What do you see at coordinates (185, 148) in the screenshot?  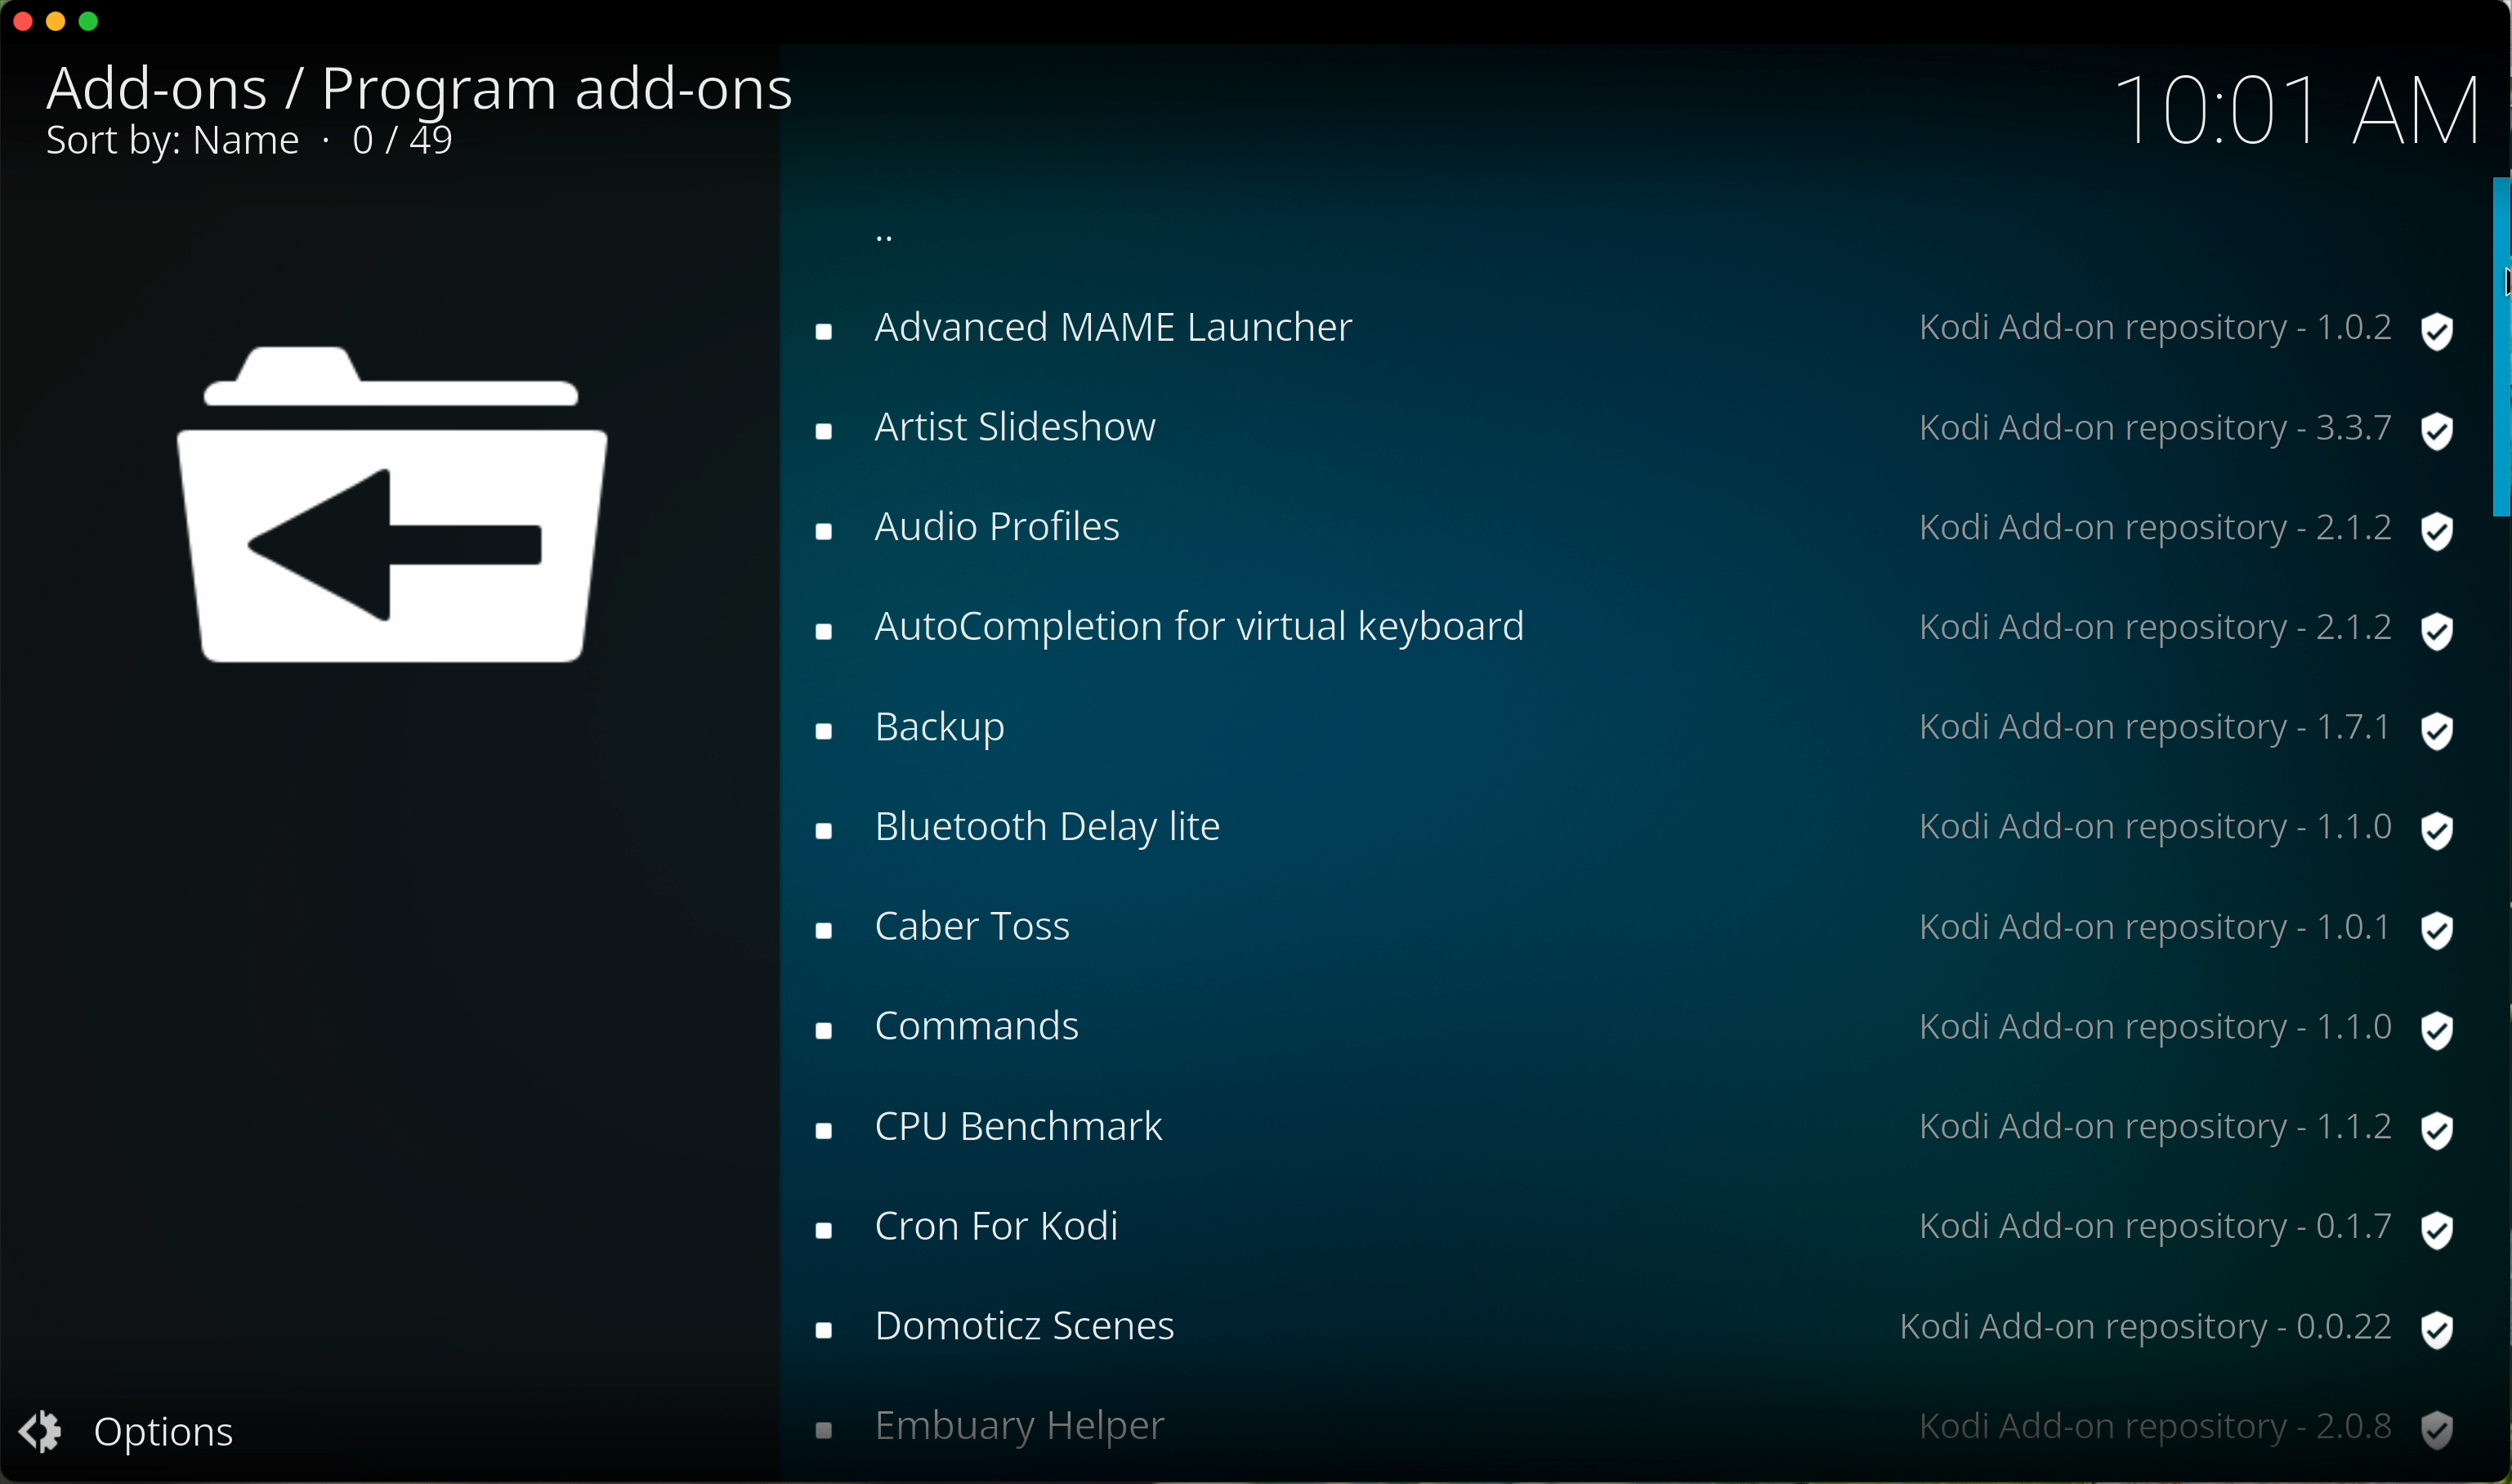 I see `sort by name` at bounding box center [185, 148].